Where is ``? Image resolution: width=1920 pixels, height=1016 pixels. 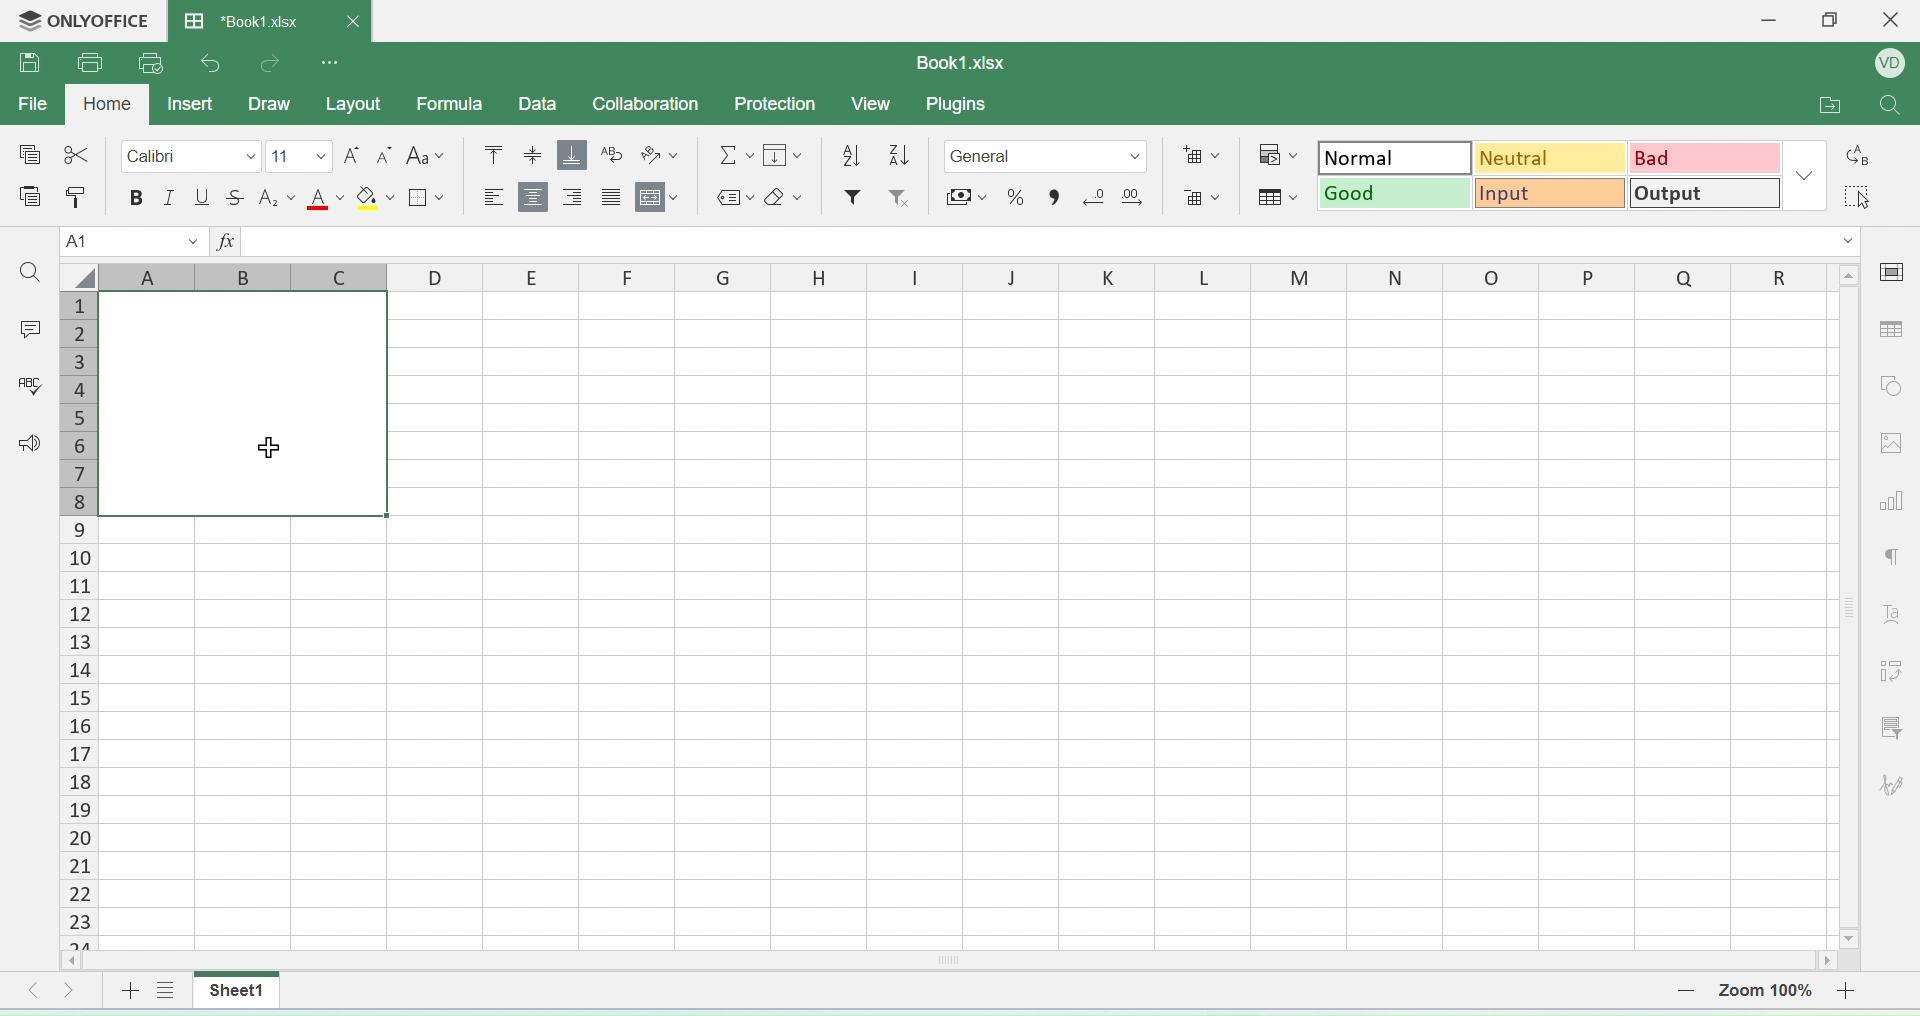
 is located at coordinates (966, 198).